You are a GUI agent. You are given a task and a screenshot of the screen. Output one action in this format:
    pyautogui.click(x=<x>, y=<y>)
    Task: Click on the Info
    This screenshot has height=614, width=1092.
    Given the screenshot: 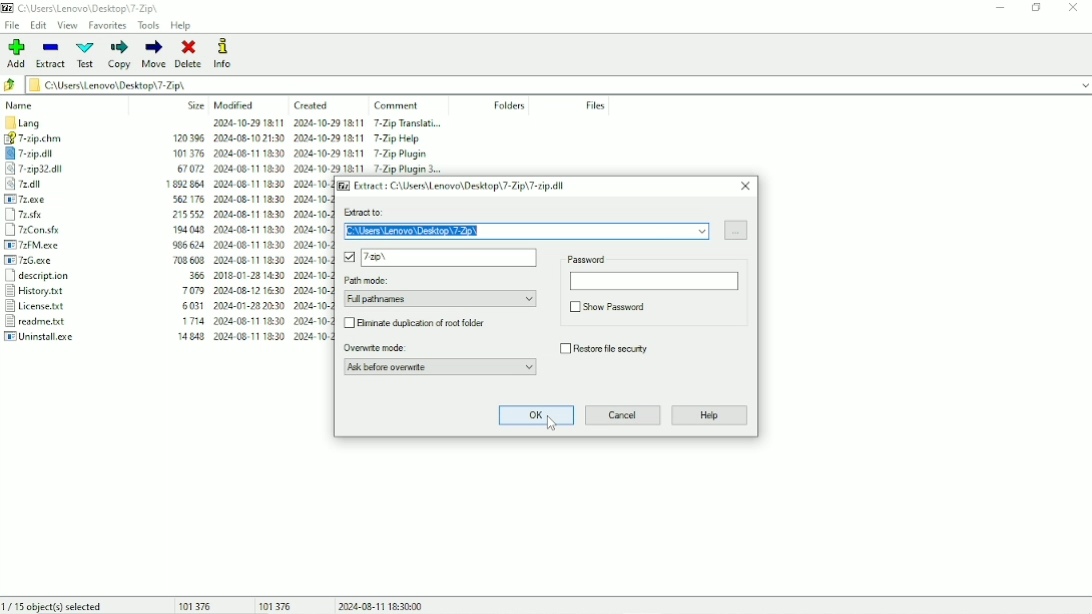 What is the action you would take?
    pyautogui.click(x=225, y=54)
    